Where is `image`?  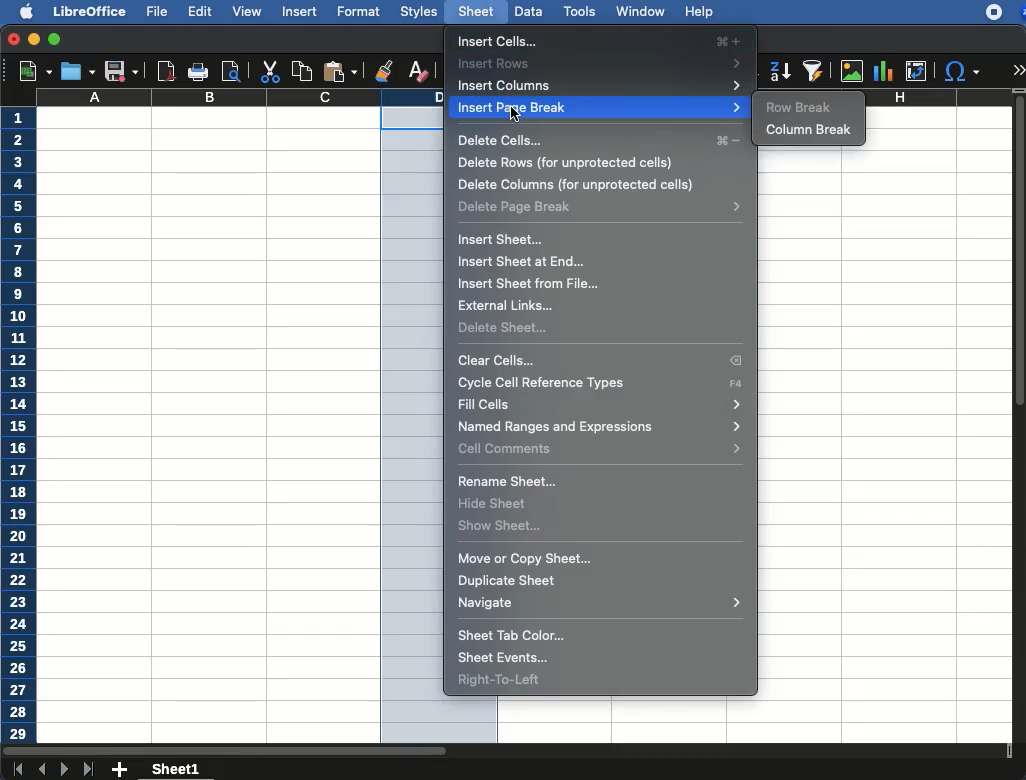 image is located at coordinates (852, 71).